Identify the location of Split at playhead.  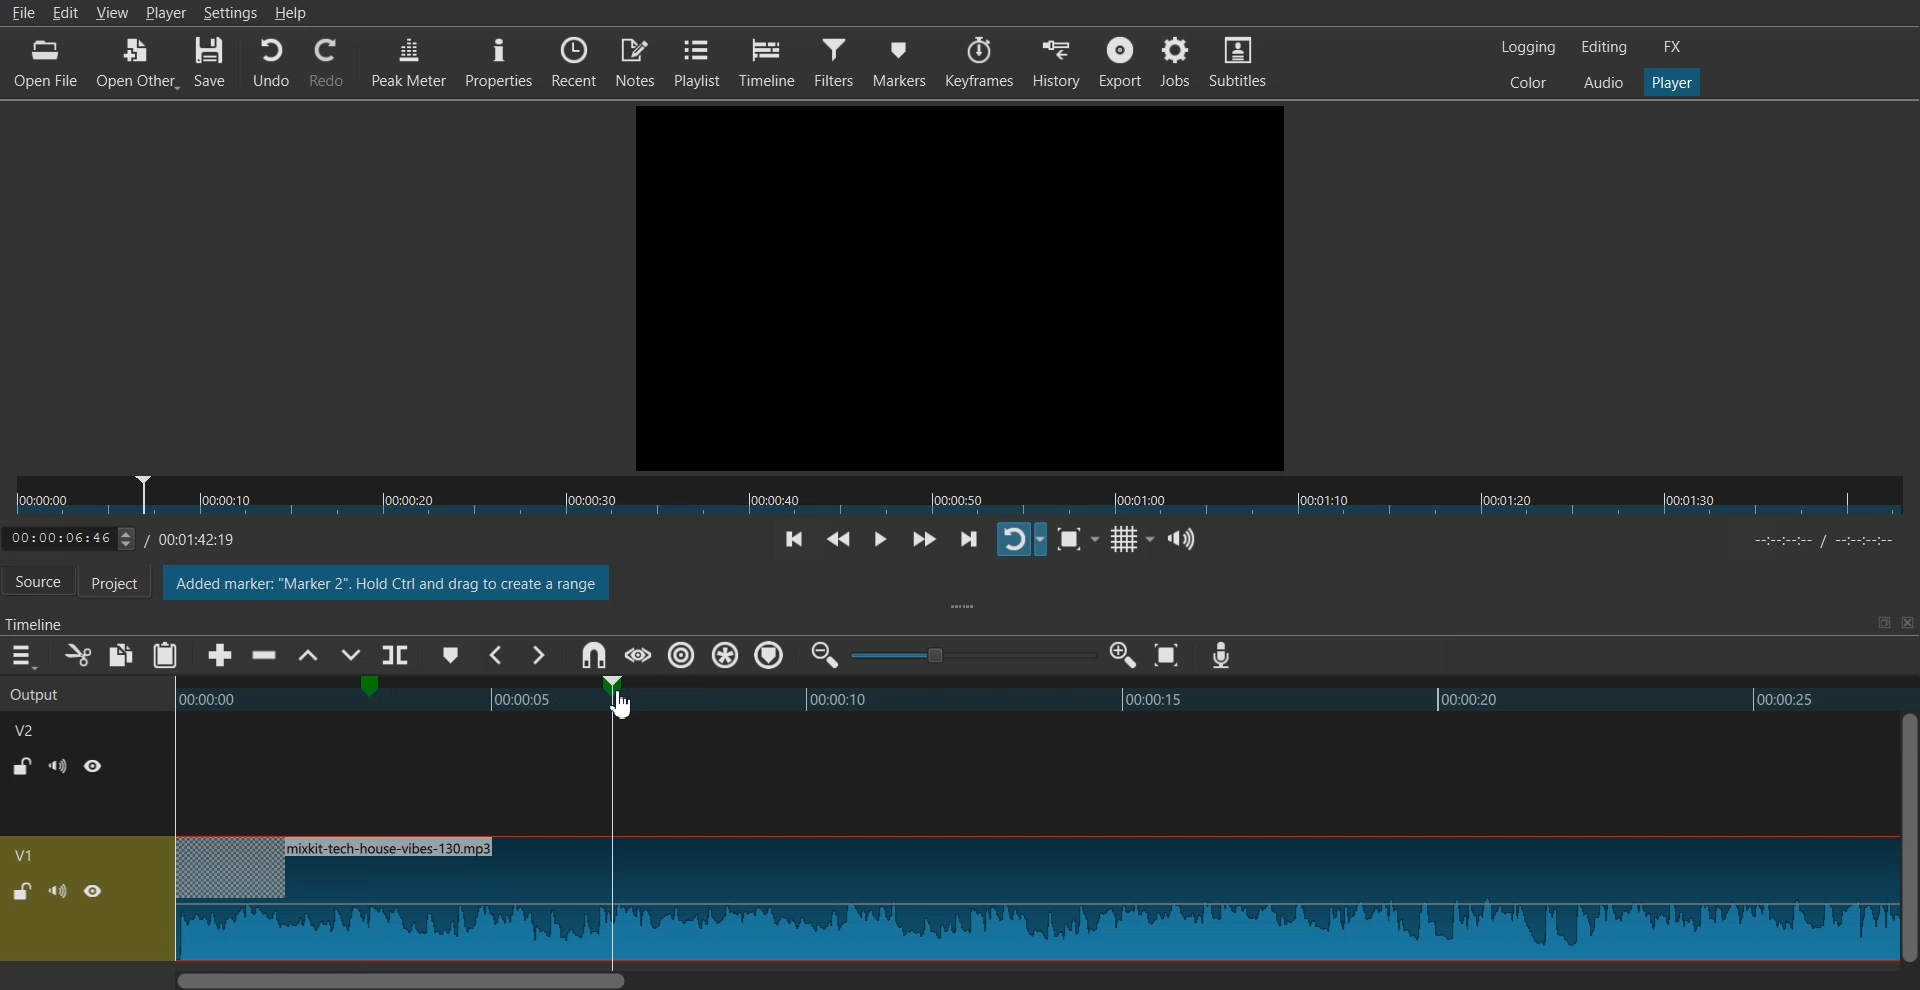
(399, 651).